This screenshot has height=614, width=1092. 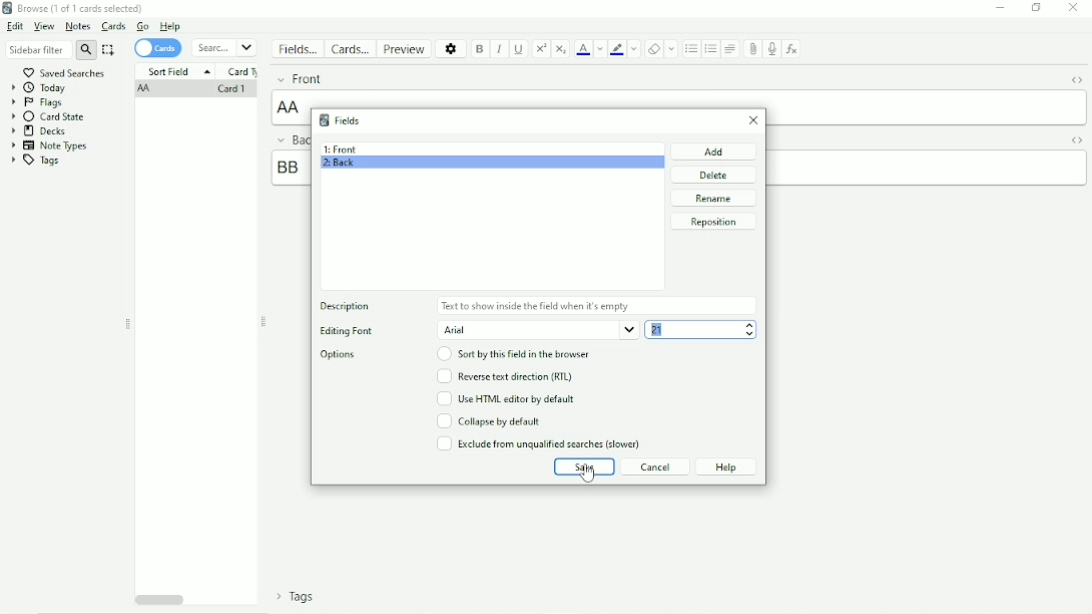 What do you see at coordinates (489, 421) in the screenshot?
I see `Collapse by default` at bounding box center [489, 421].